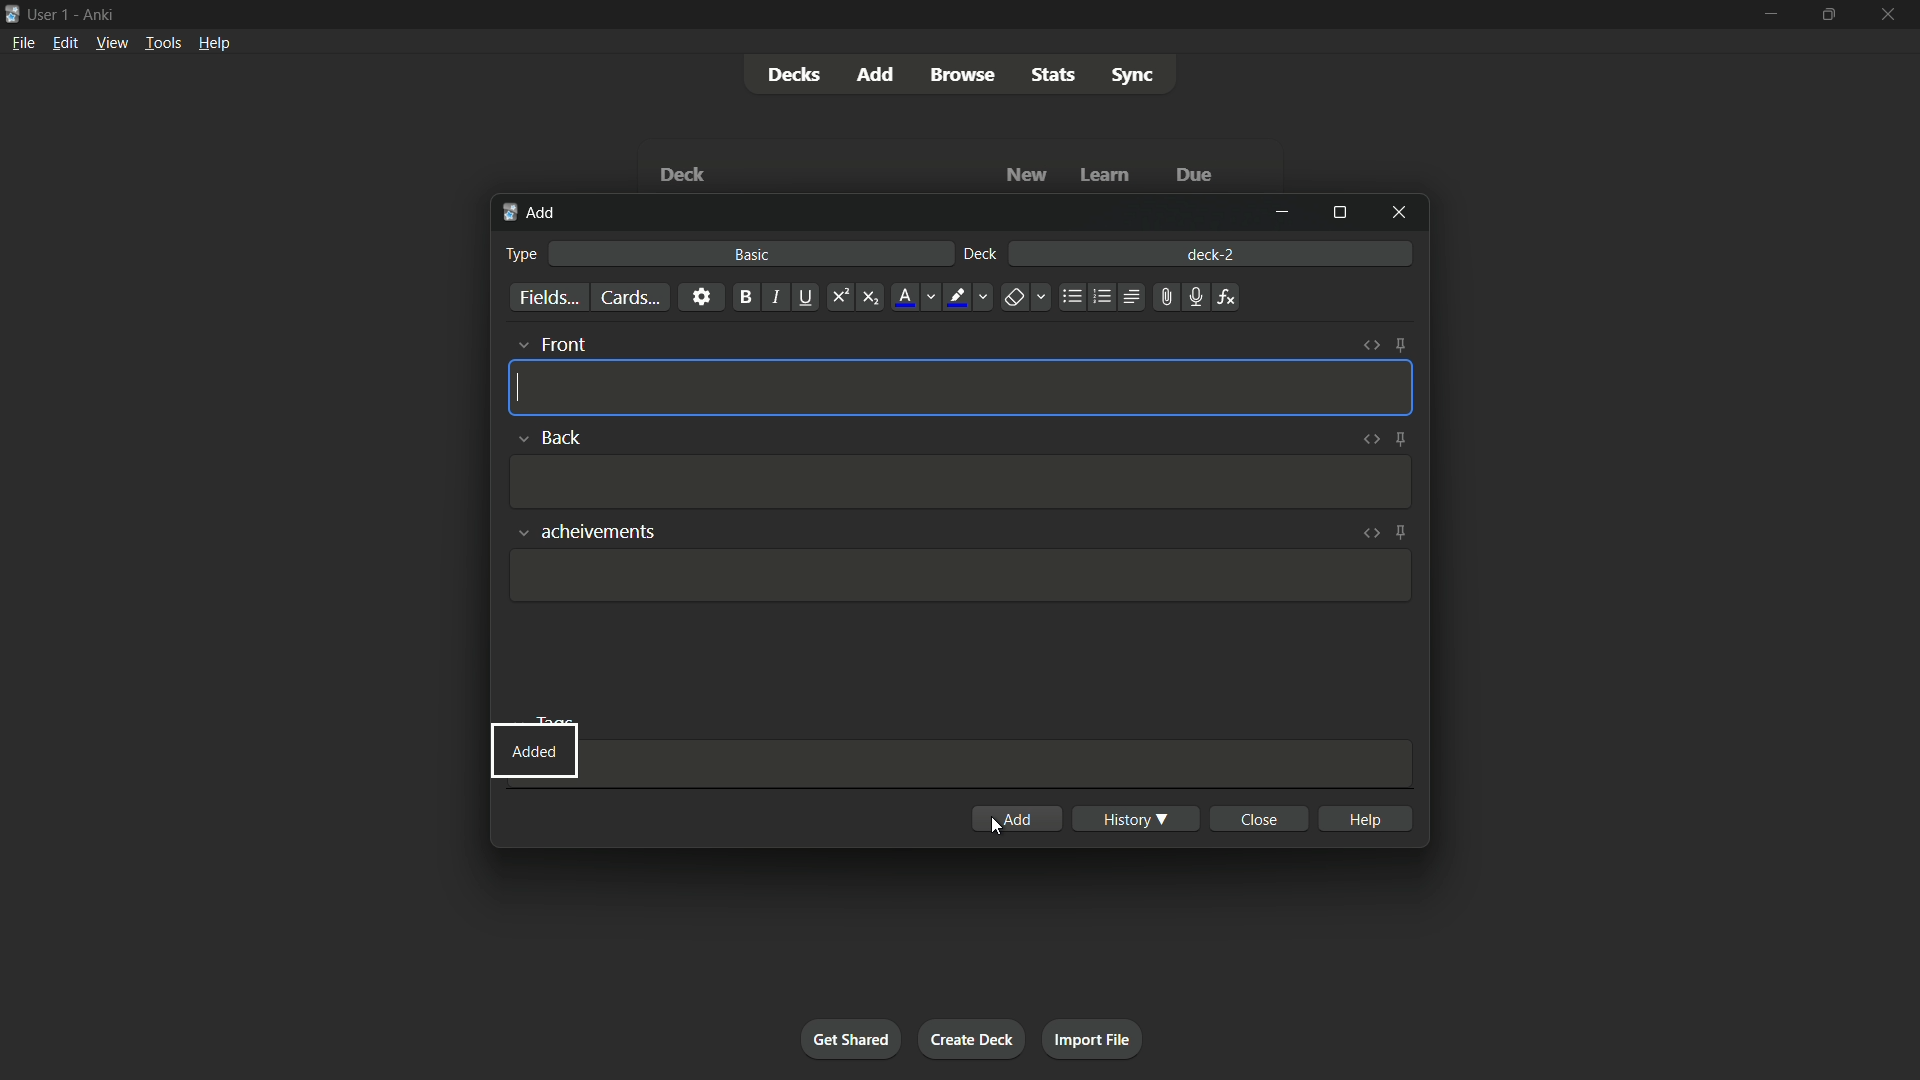 The image size is (1920, 1080). Describe the element at coordinates (994, 827) in the screenshot. I see `cursor` at that location.